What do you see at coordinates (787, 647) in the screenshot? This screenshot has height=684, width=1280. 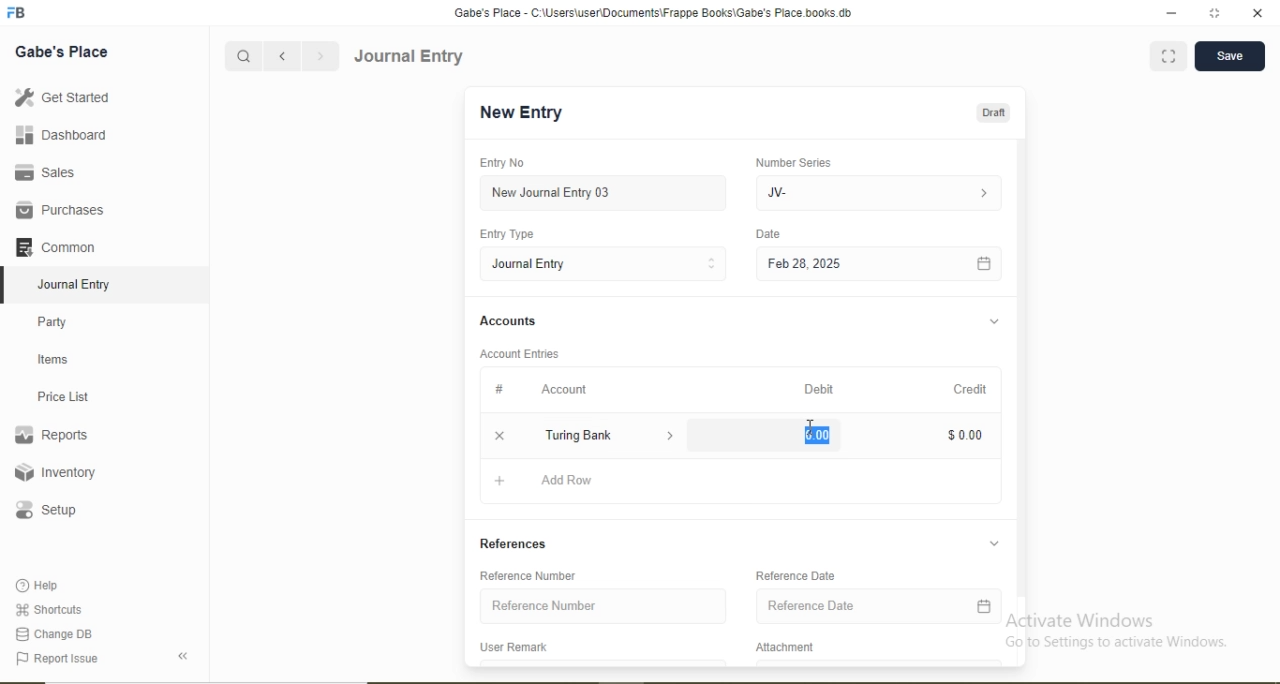 I see `Attachment` at bounding box center [787, 647].